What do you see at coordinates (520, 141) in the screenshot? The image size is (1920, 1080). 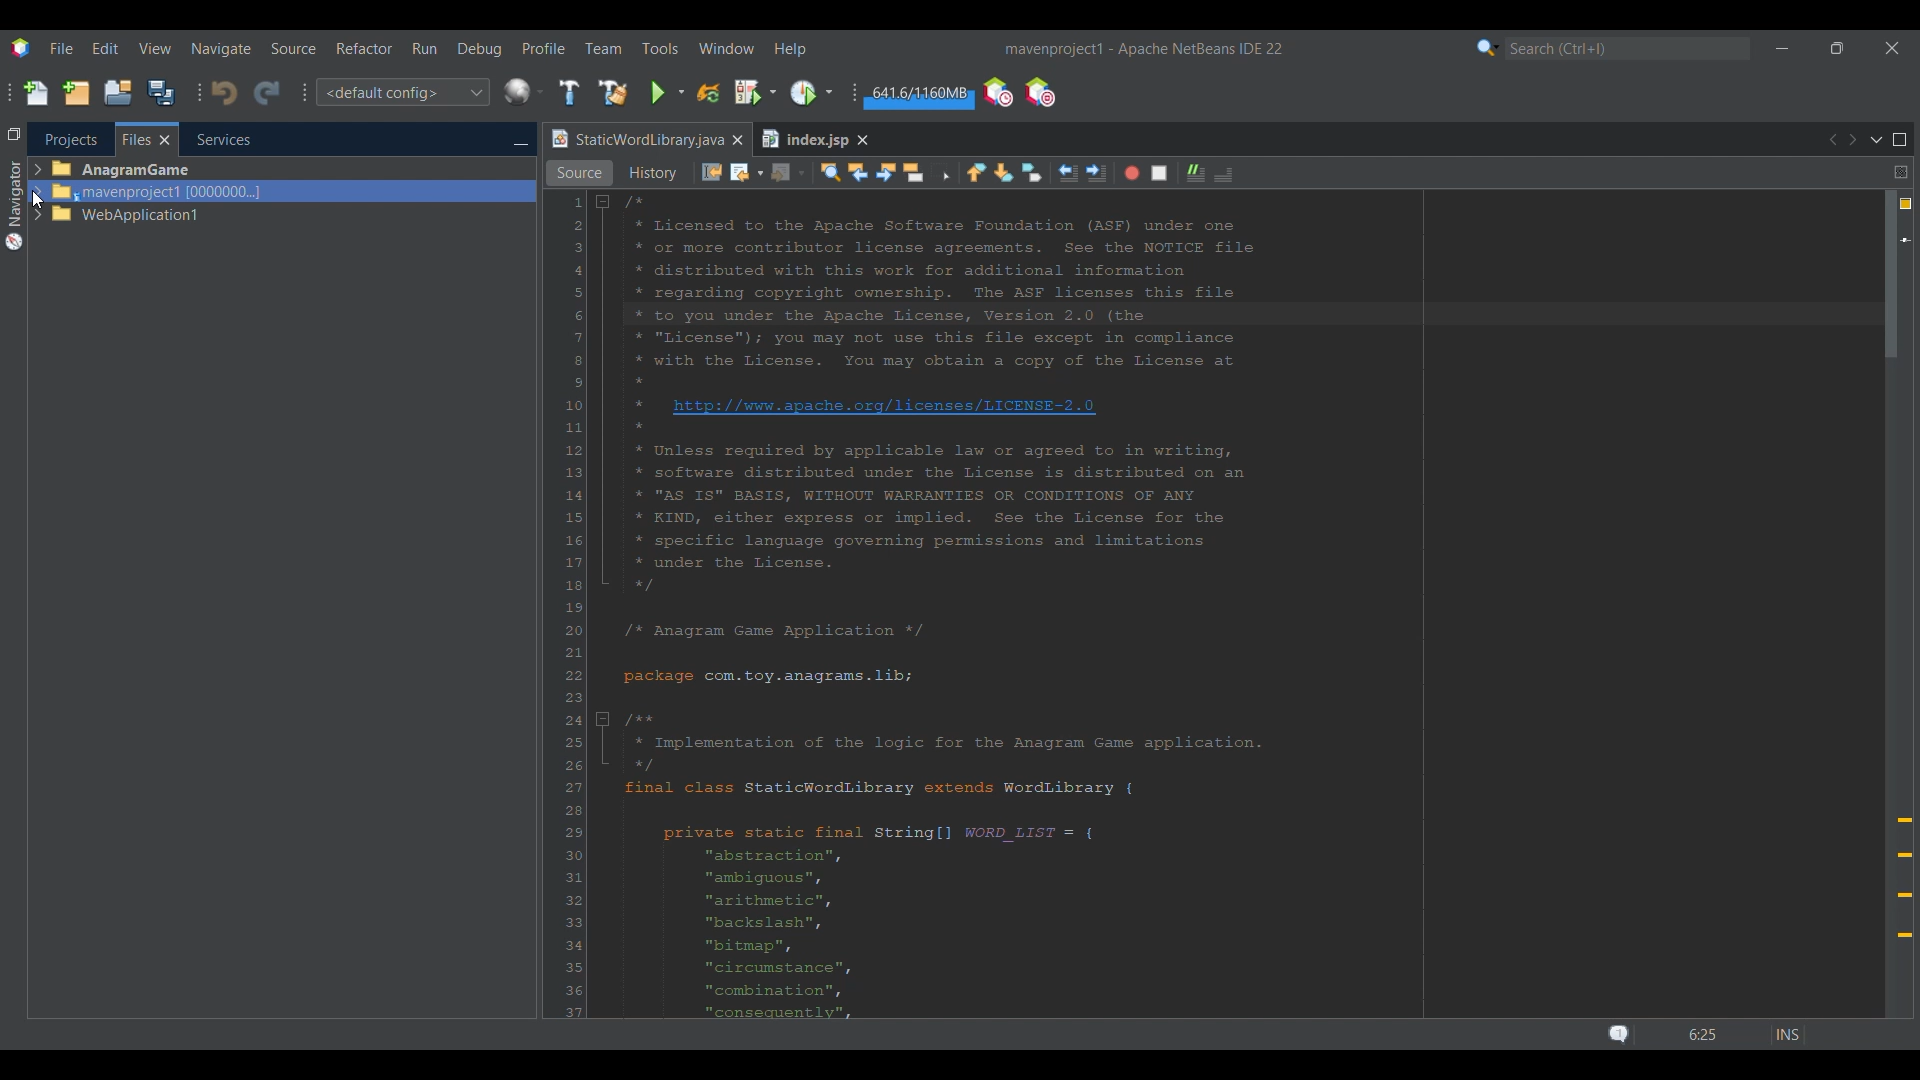 I see `Minimize` at bounding box center [520, 141].